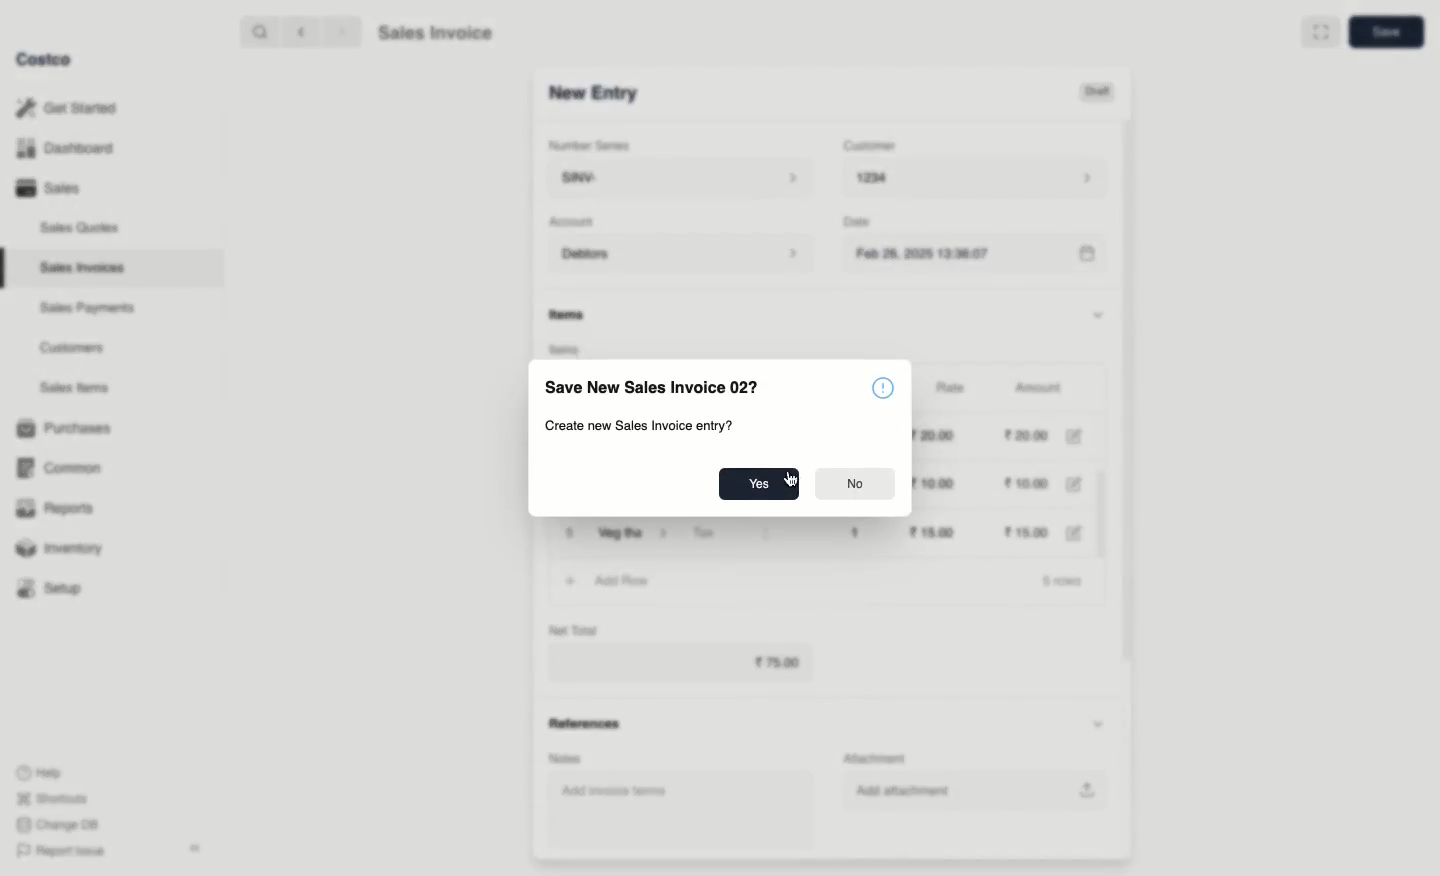 The width and height of the screenshot is (1440, 876). Describe the element at coordinates (435, 35) in the screenshot. I see `Sales Invoice` at that location.